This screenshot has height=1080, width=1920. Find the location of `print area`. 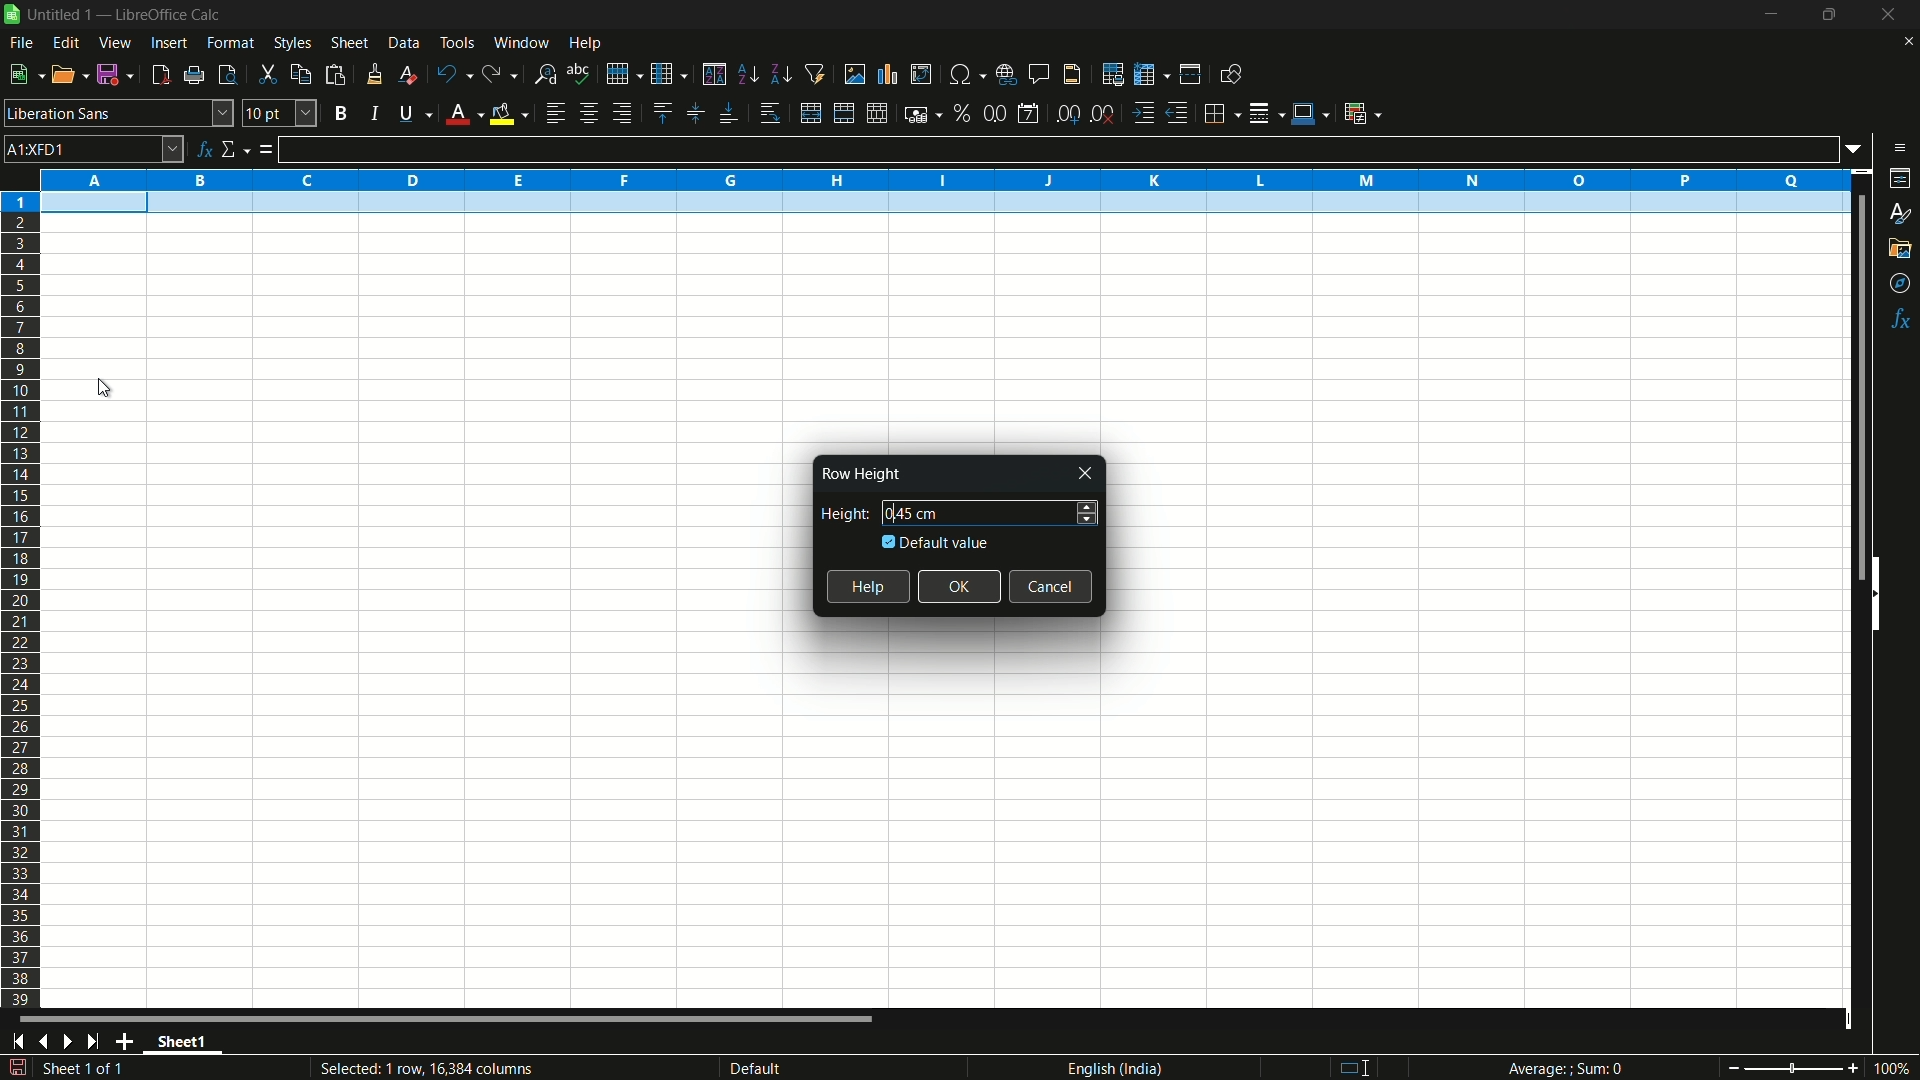

print area is located at coordinates (1113, 74).